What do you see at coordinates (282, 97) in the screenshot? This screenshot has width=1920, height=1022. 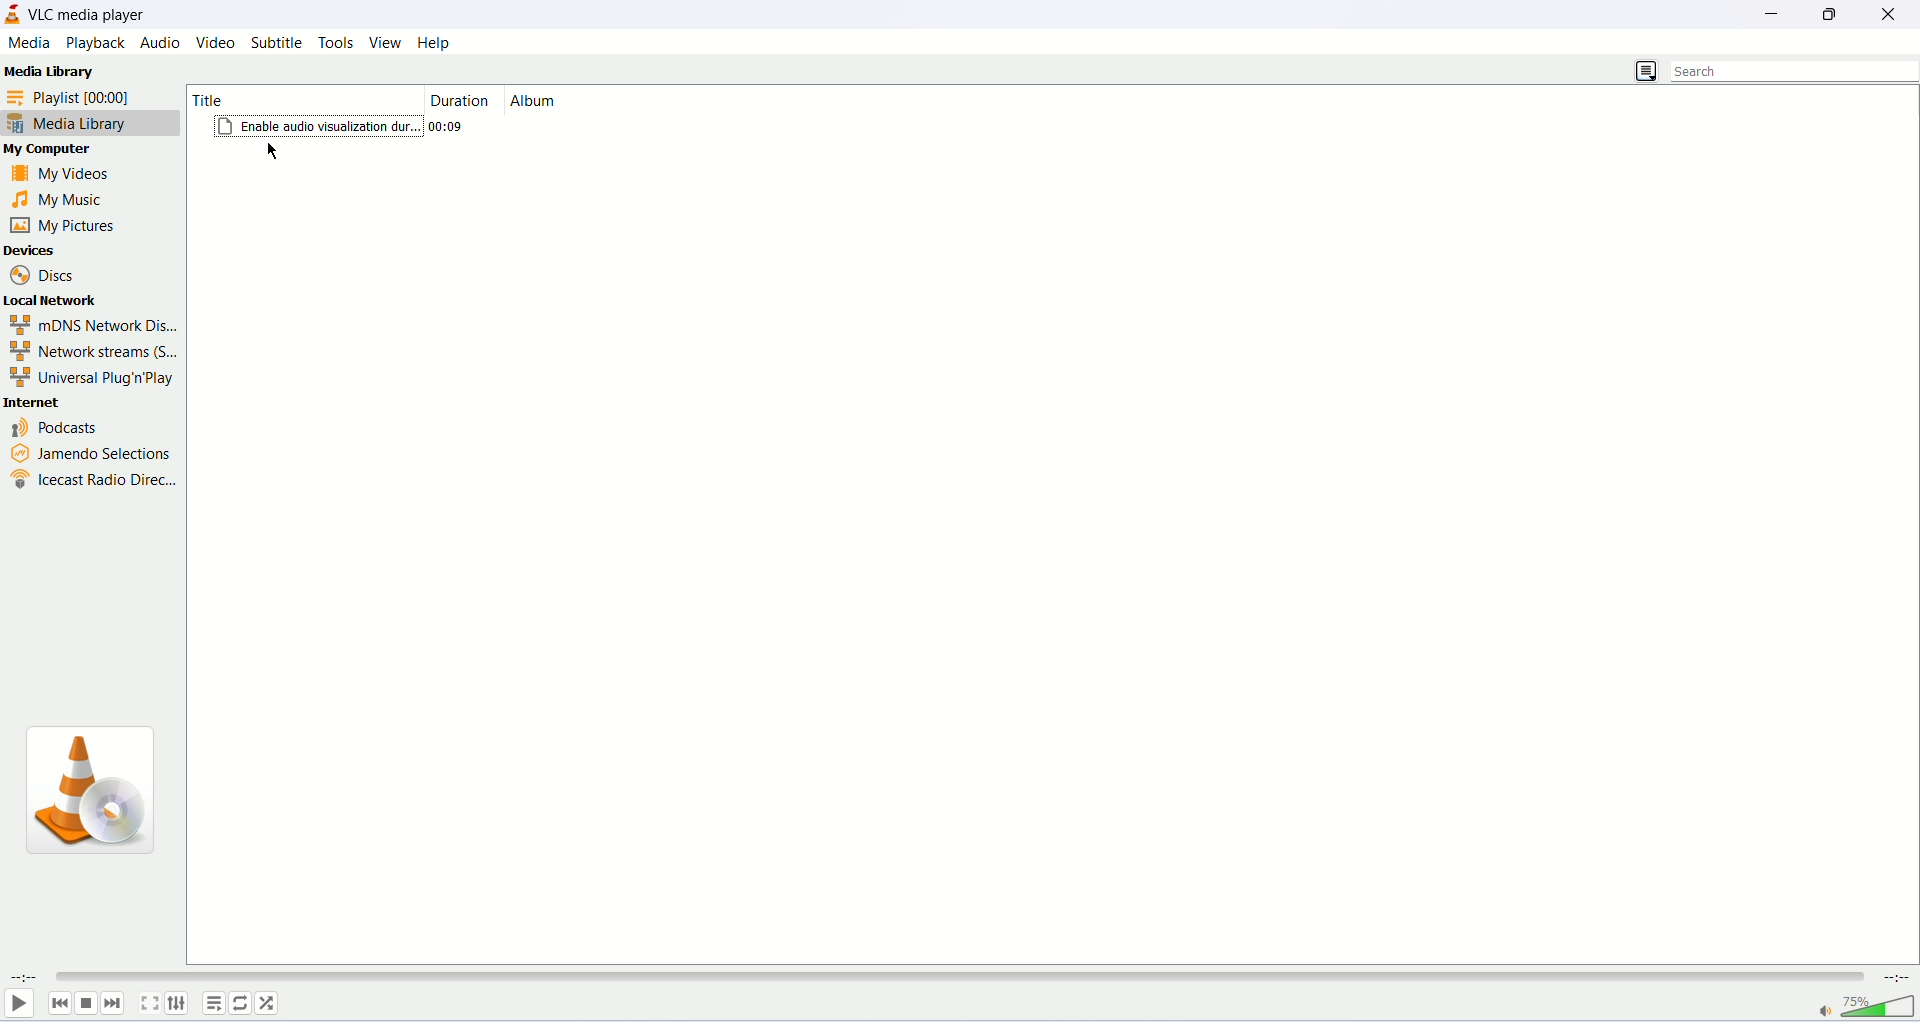 I see `title` at bounding box center [282, 97].